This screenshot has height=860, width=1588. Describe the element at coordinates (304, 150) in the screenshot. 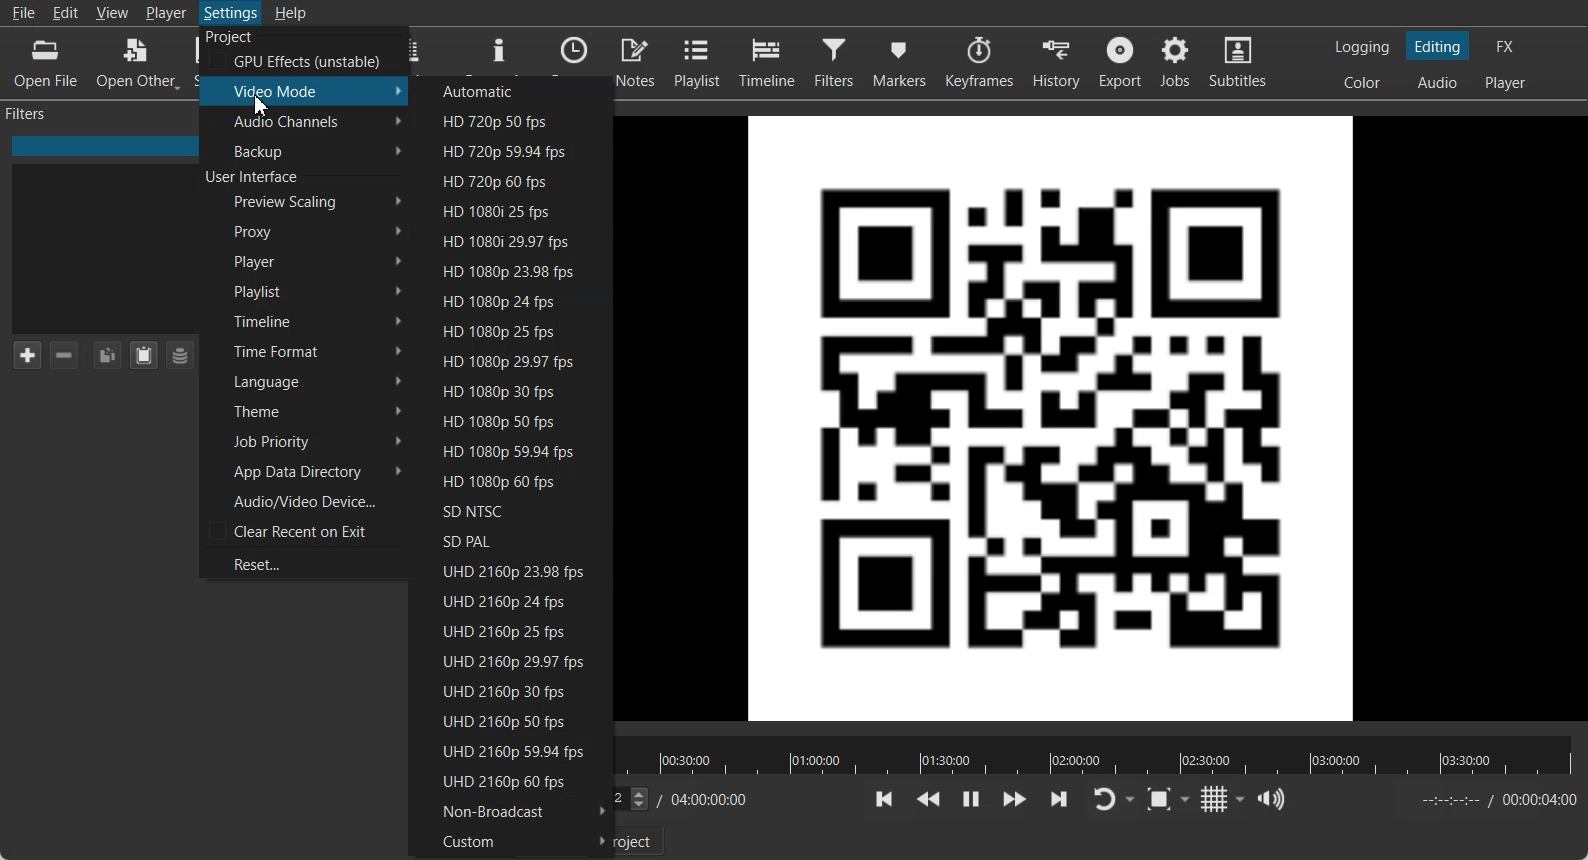

I see `Backup` at that location.